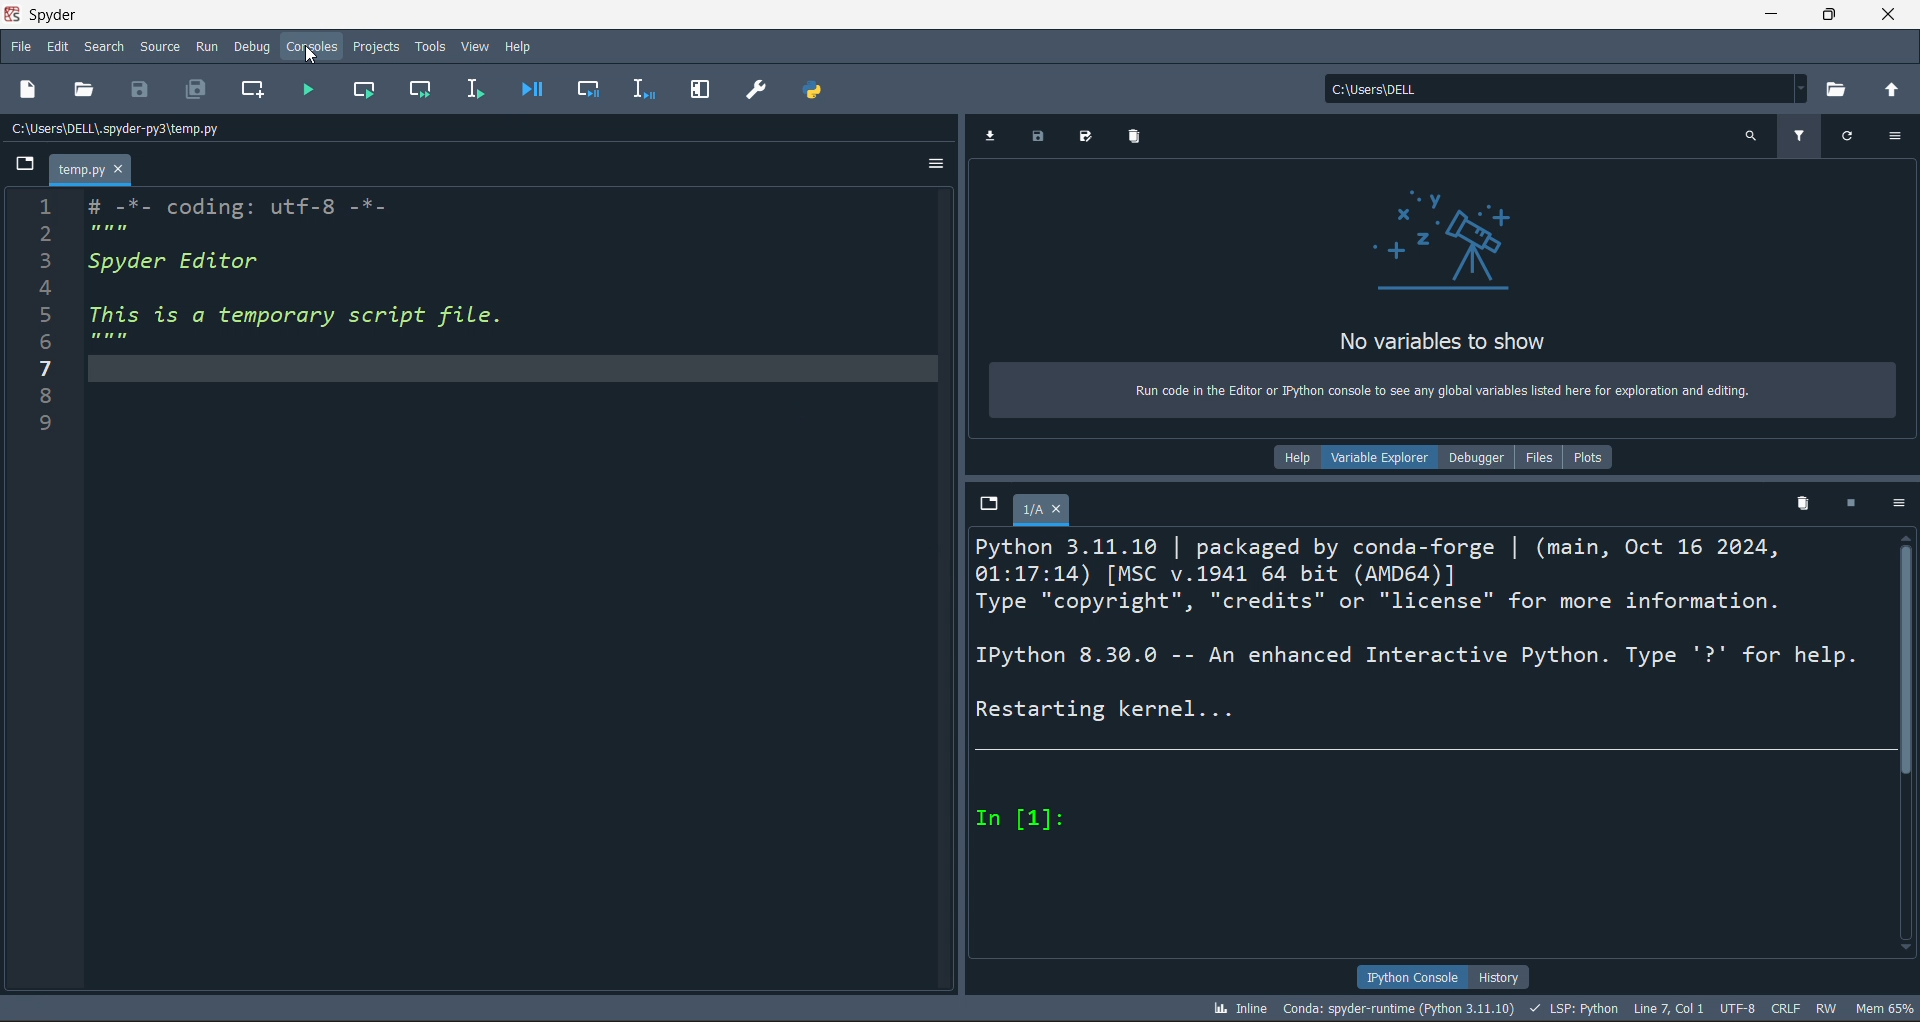 The width and height of the screenshot is (1920, 1022). Describe the element at coordinates (1474, 456) in the screenshot. I see `debugger` at that location.